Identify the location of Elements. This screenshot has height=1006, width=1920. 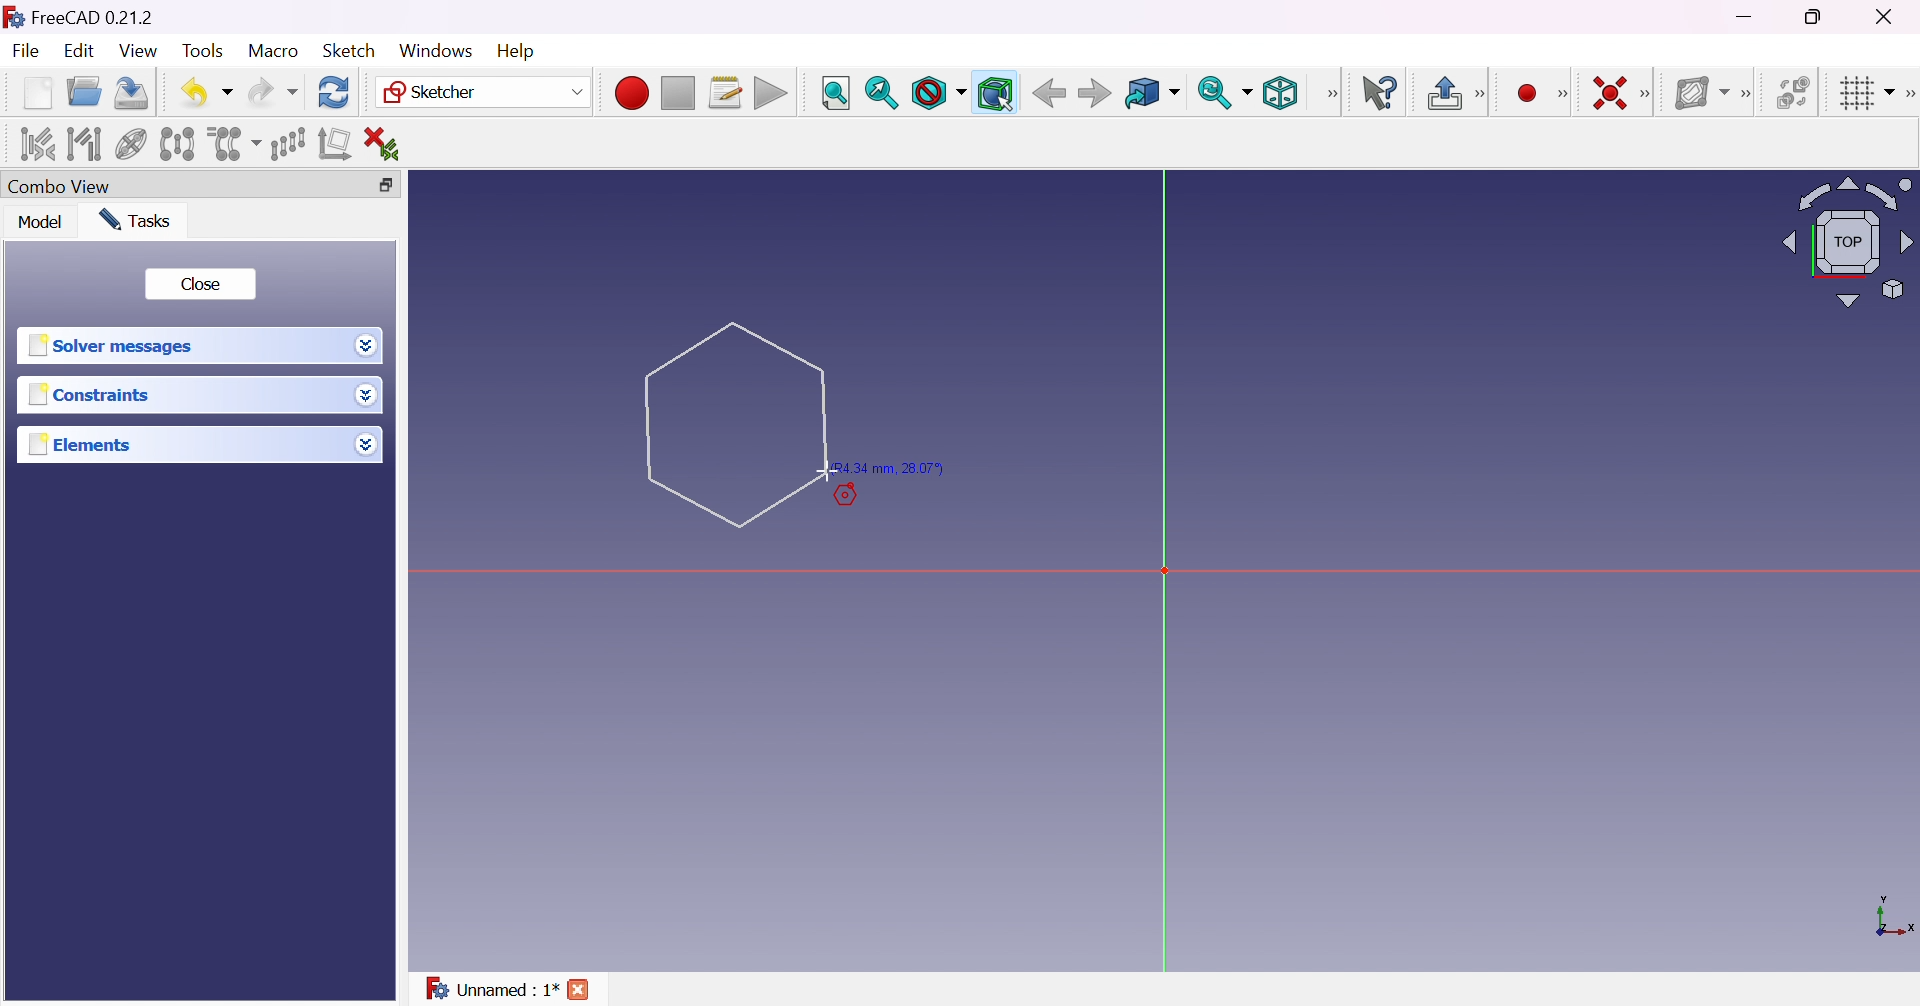
(84, 444).